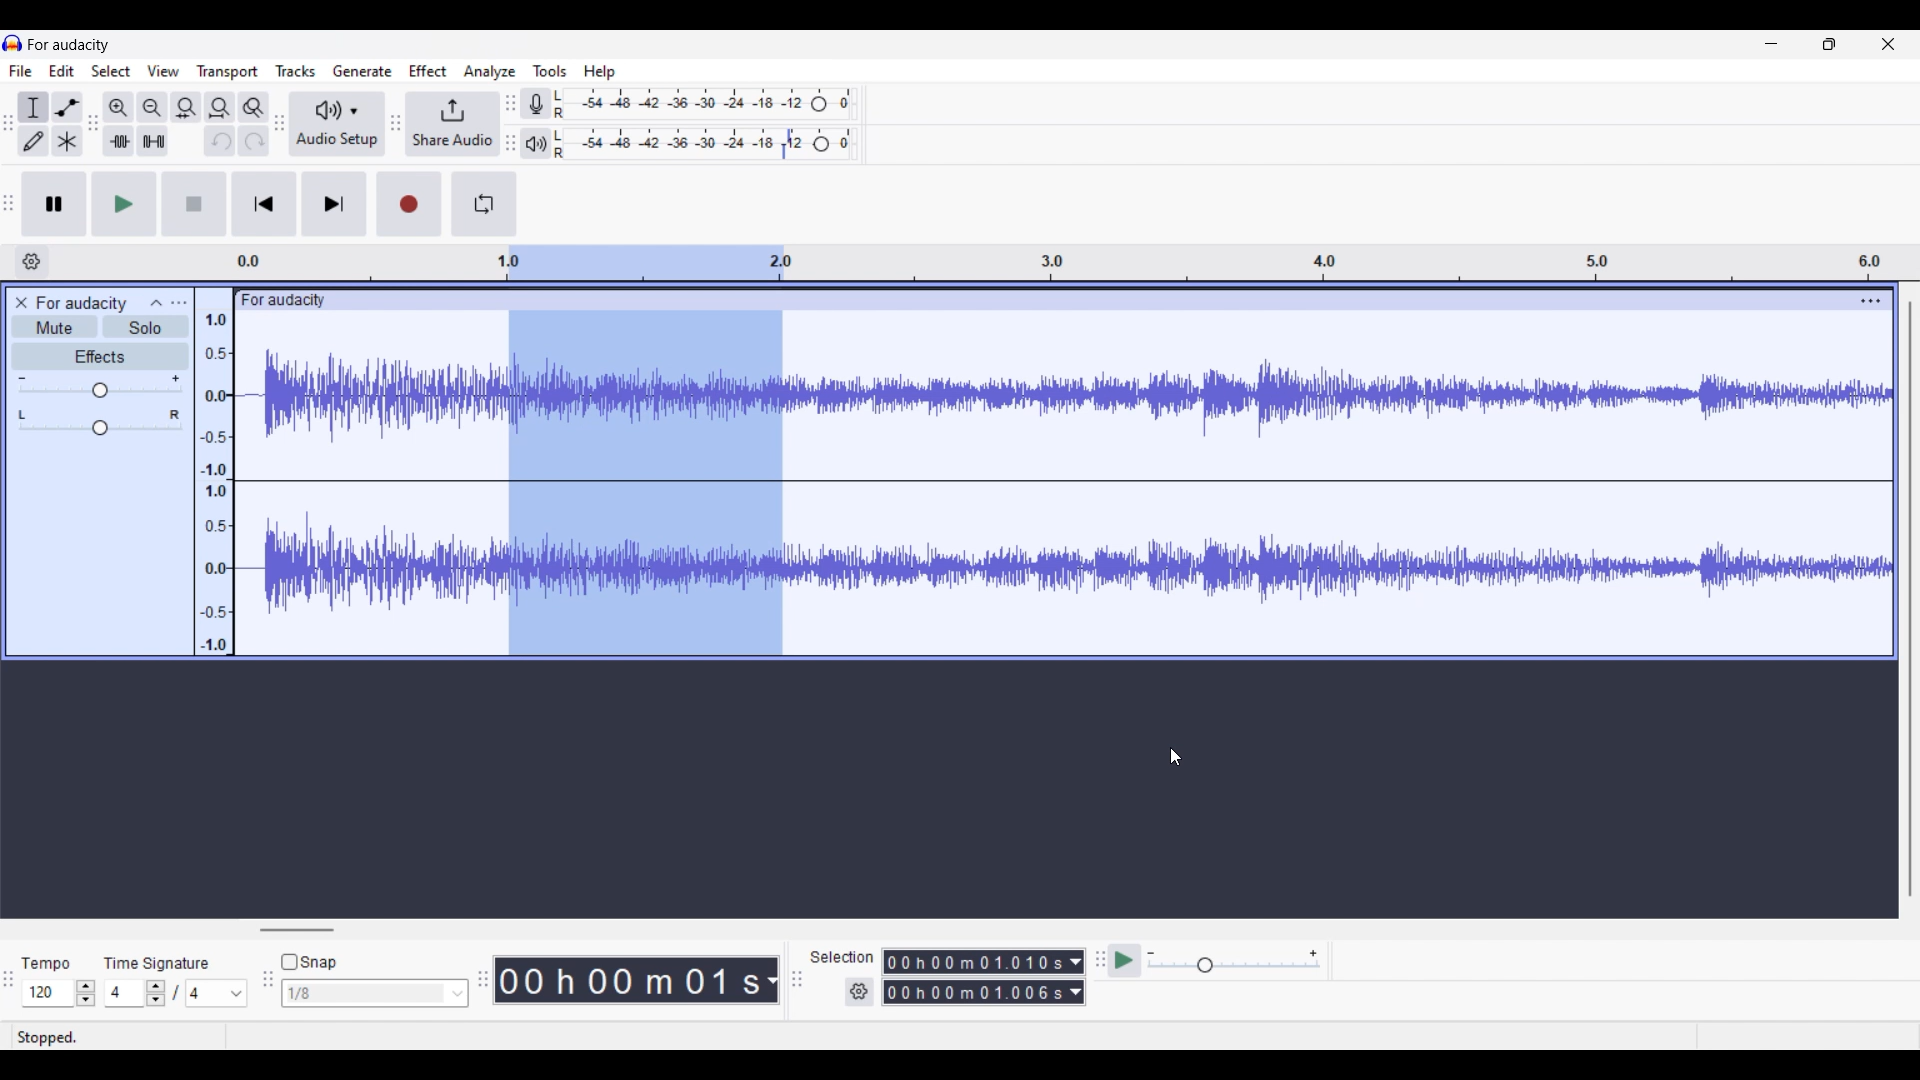  Describe the element at coordinates (629, 980) in the screenshot. I see `00 h 00 m 07 s` at that location.